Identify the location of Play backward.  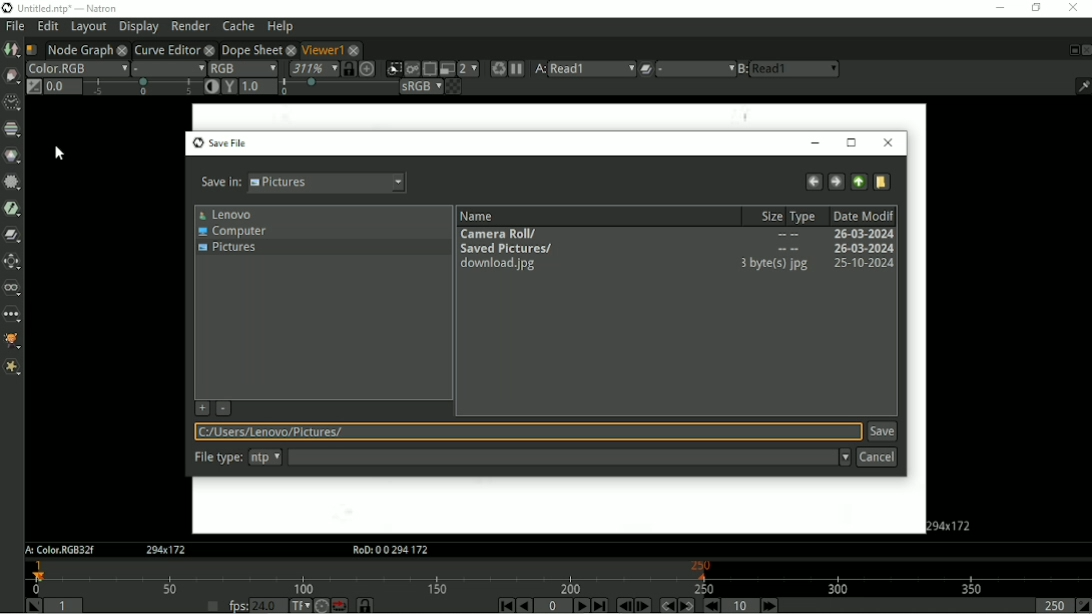
(524, 605).